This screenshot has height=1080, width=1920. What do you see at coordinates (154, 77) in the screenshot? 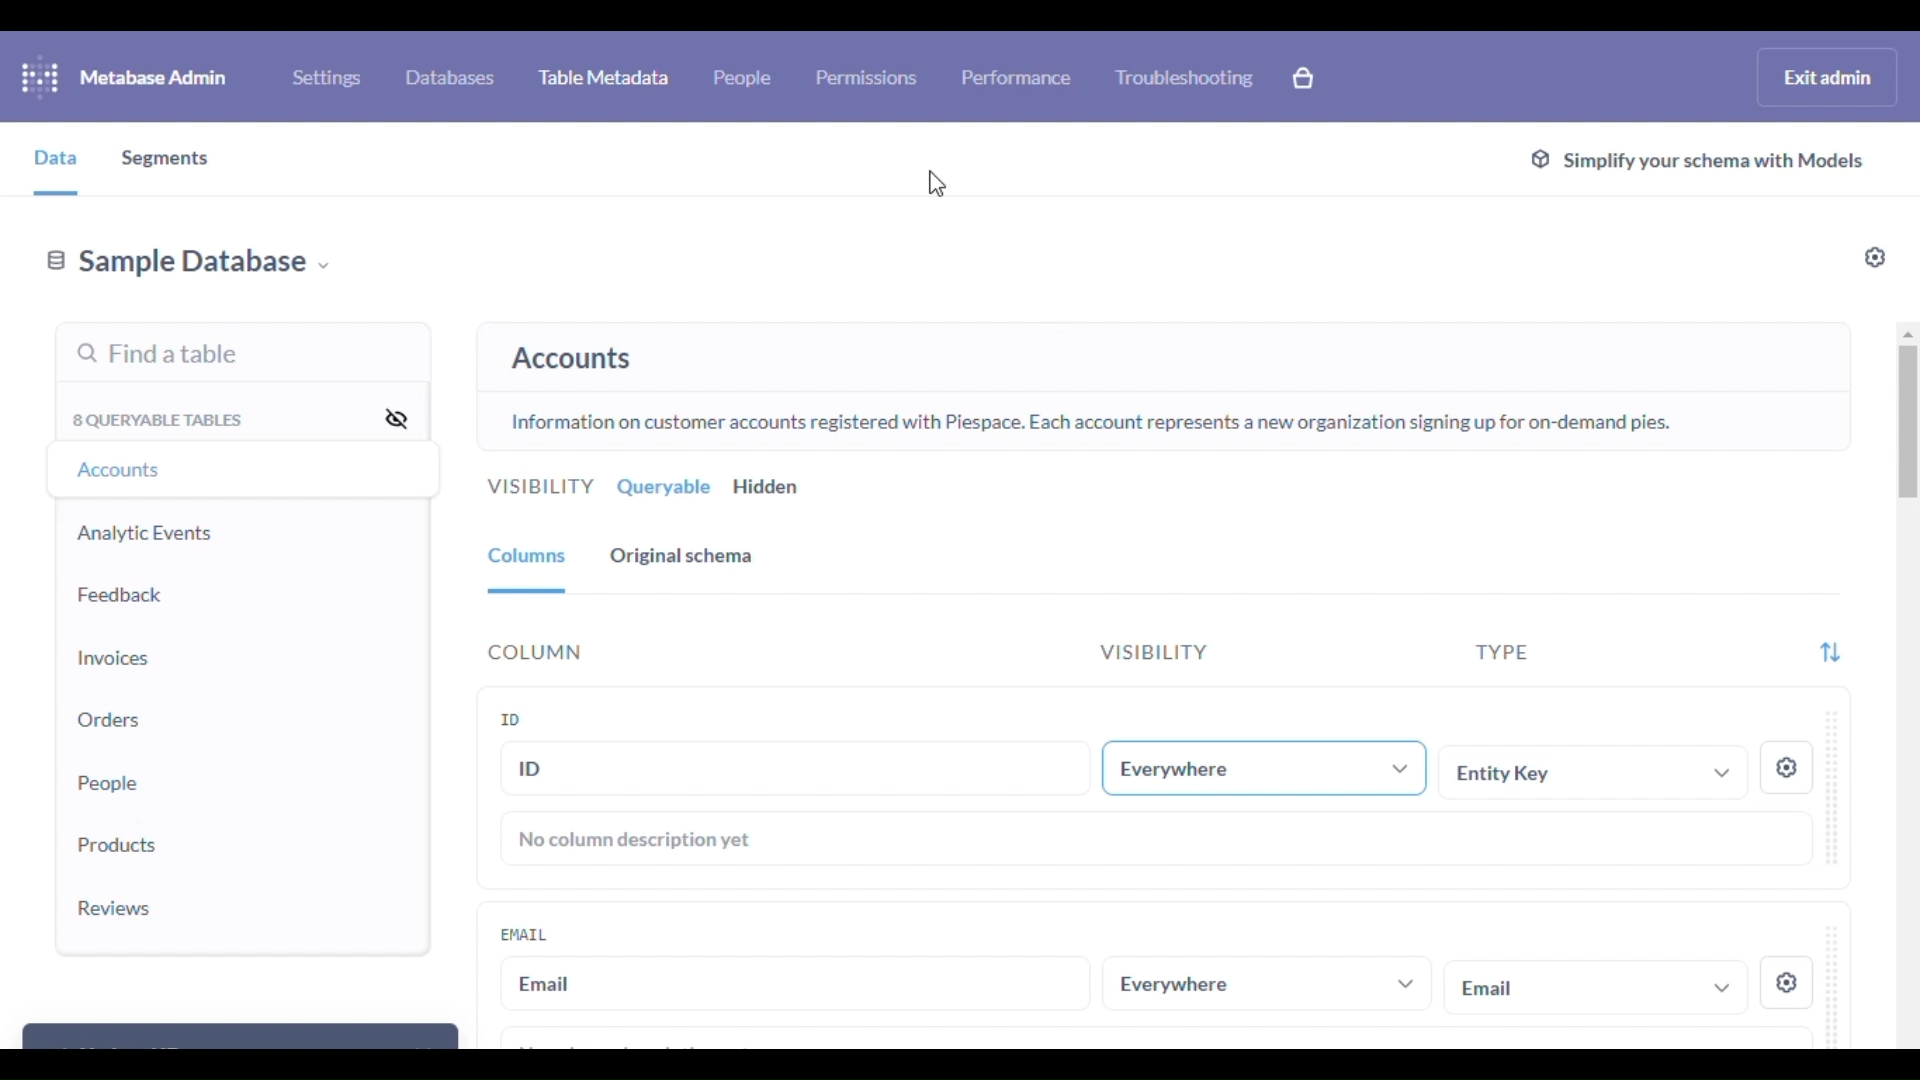
I see `metabase admin` at bounding box center [154, 77].